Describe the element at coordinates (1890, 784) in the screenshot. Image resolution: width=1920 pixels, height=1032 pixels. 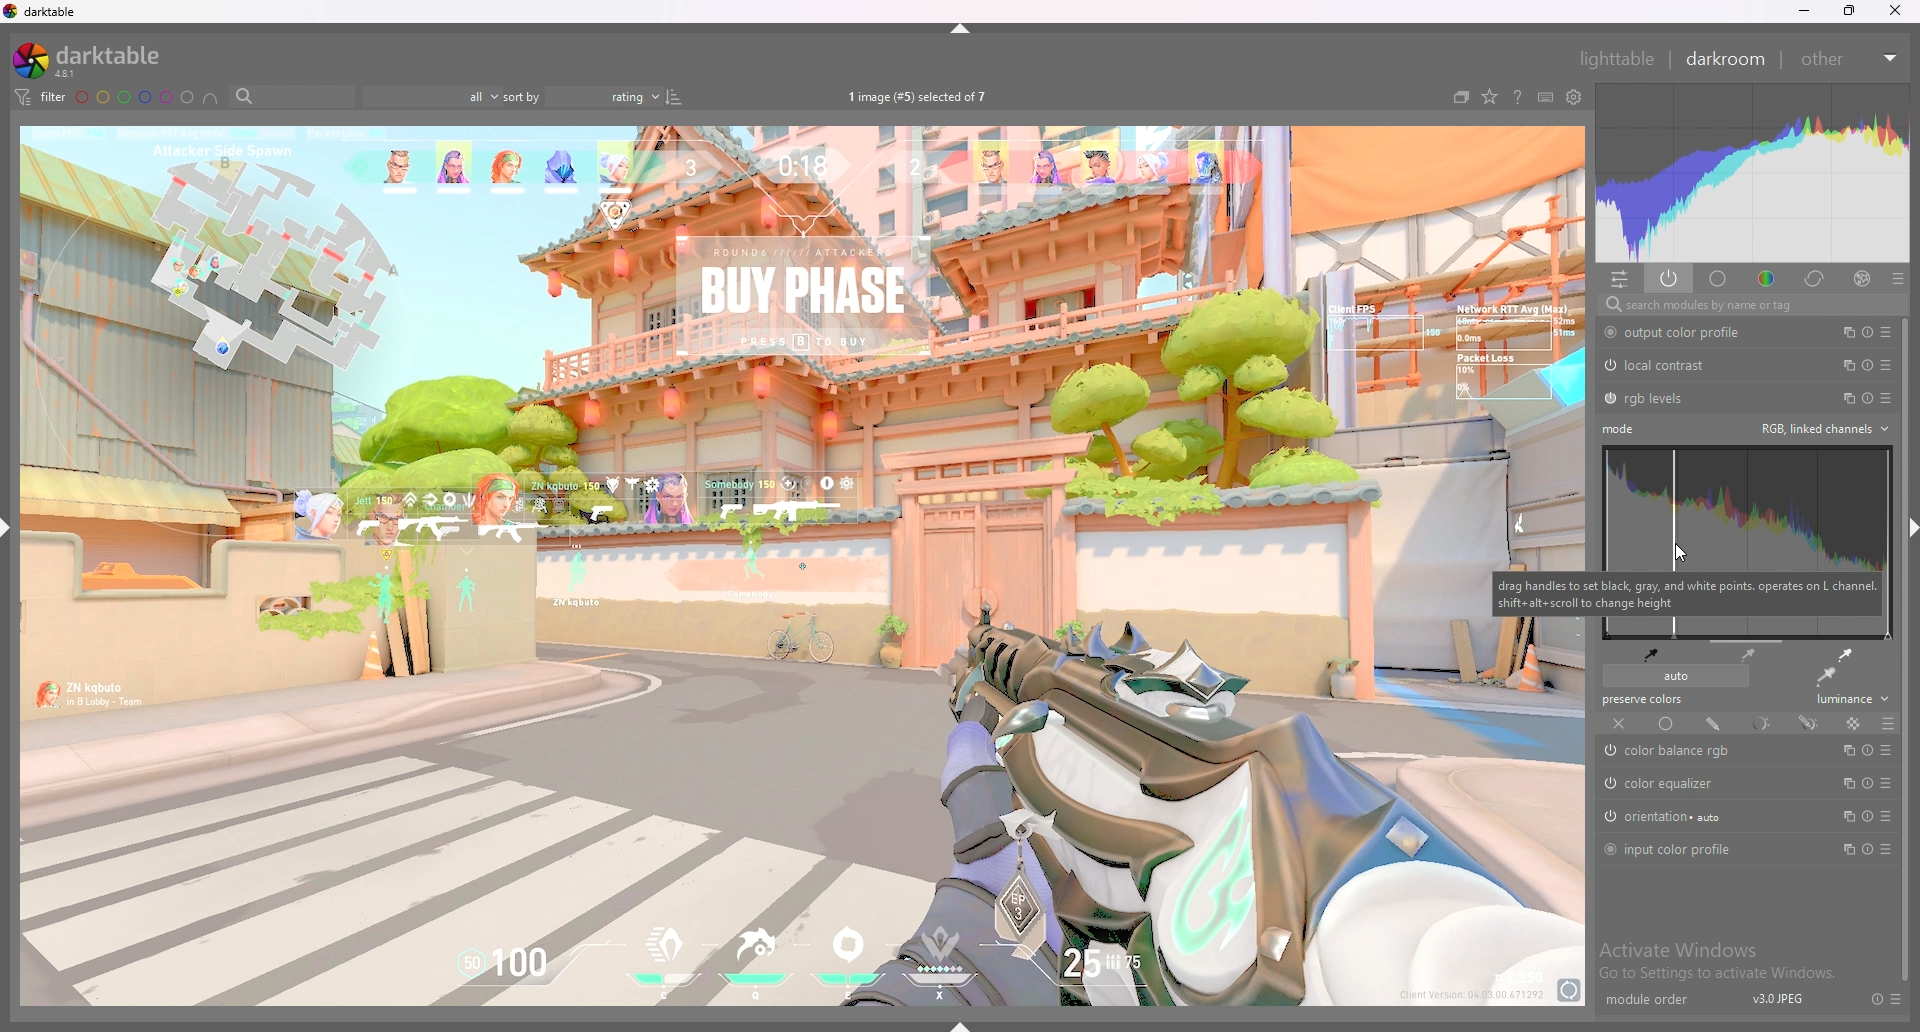
I see `presets` at that location.